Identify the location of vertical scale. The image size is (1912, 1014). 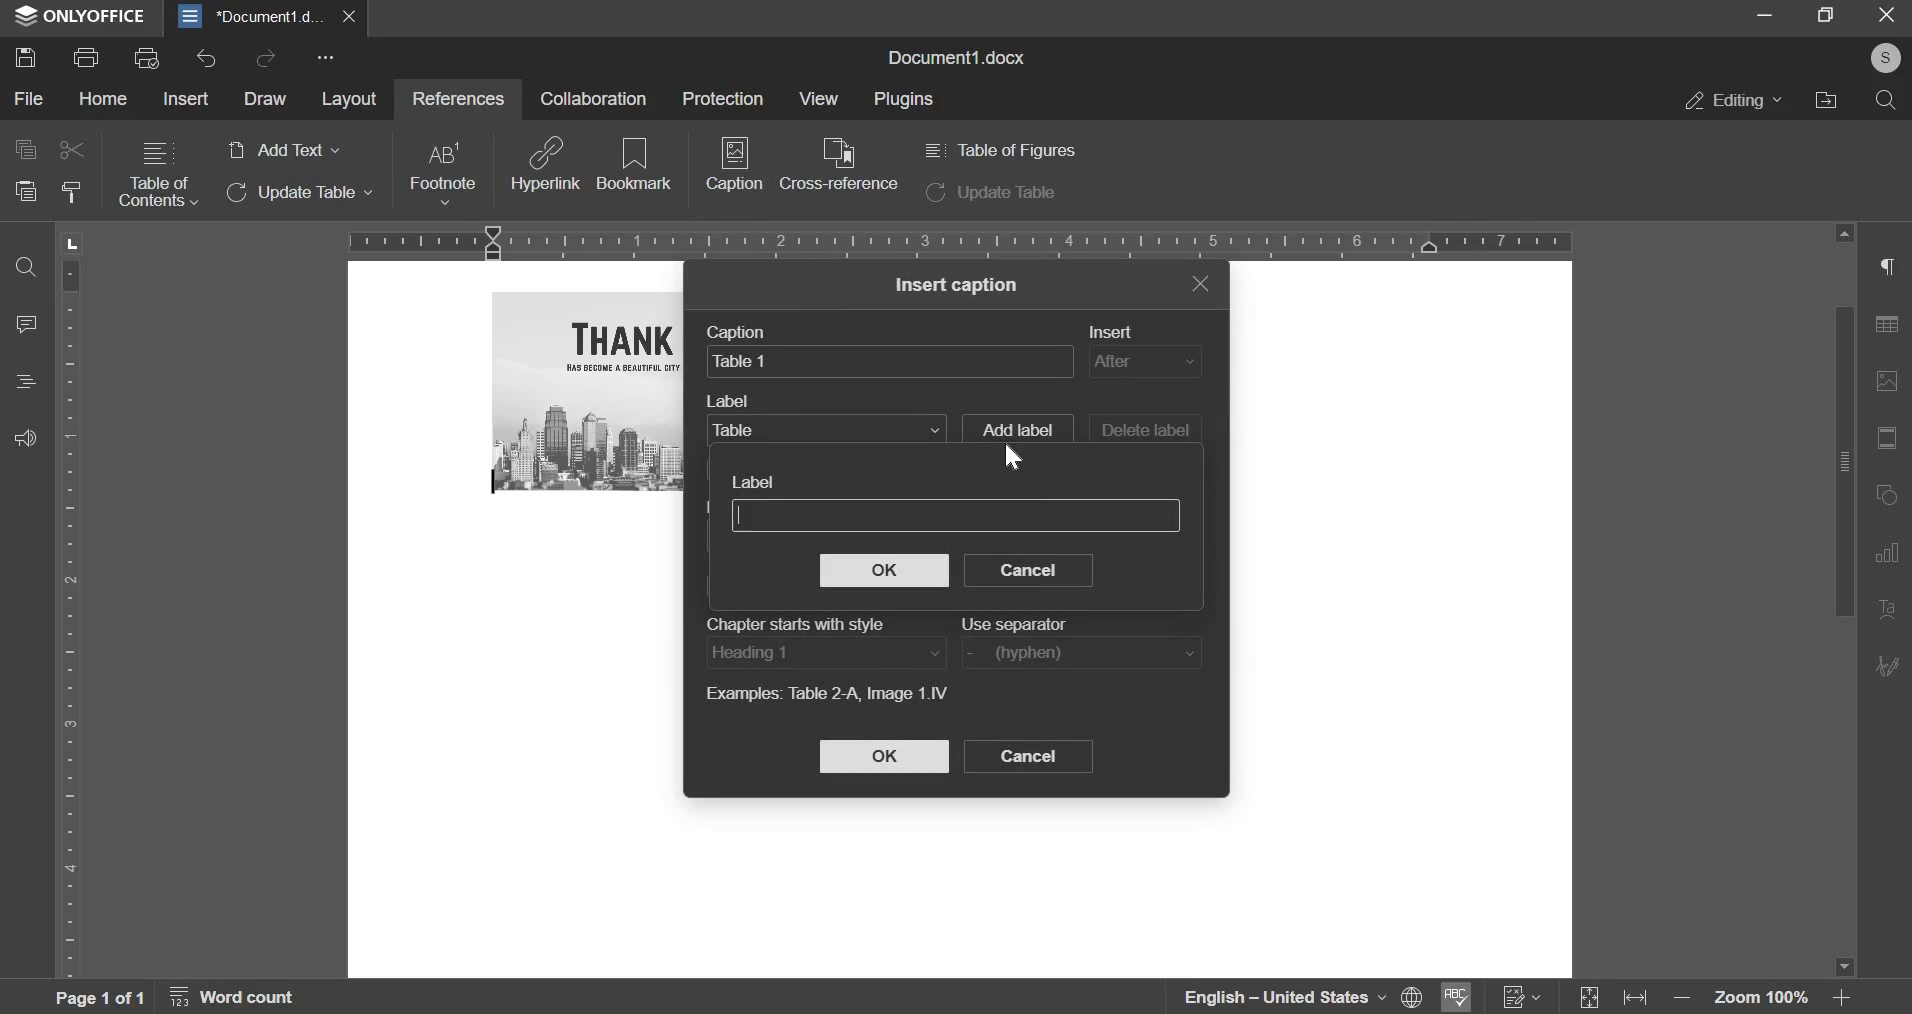
(72, 616).